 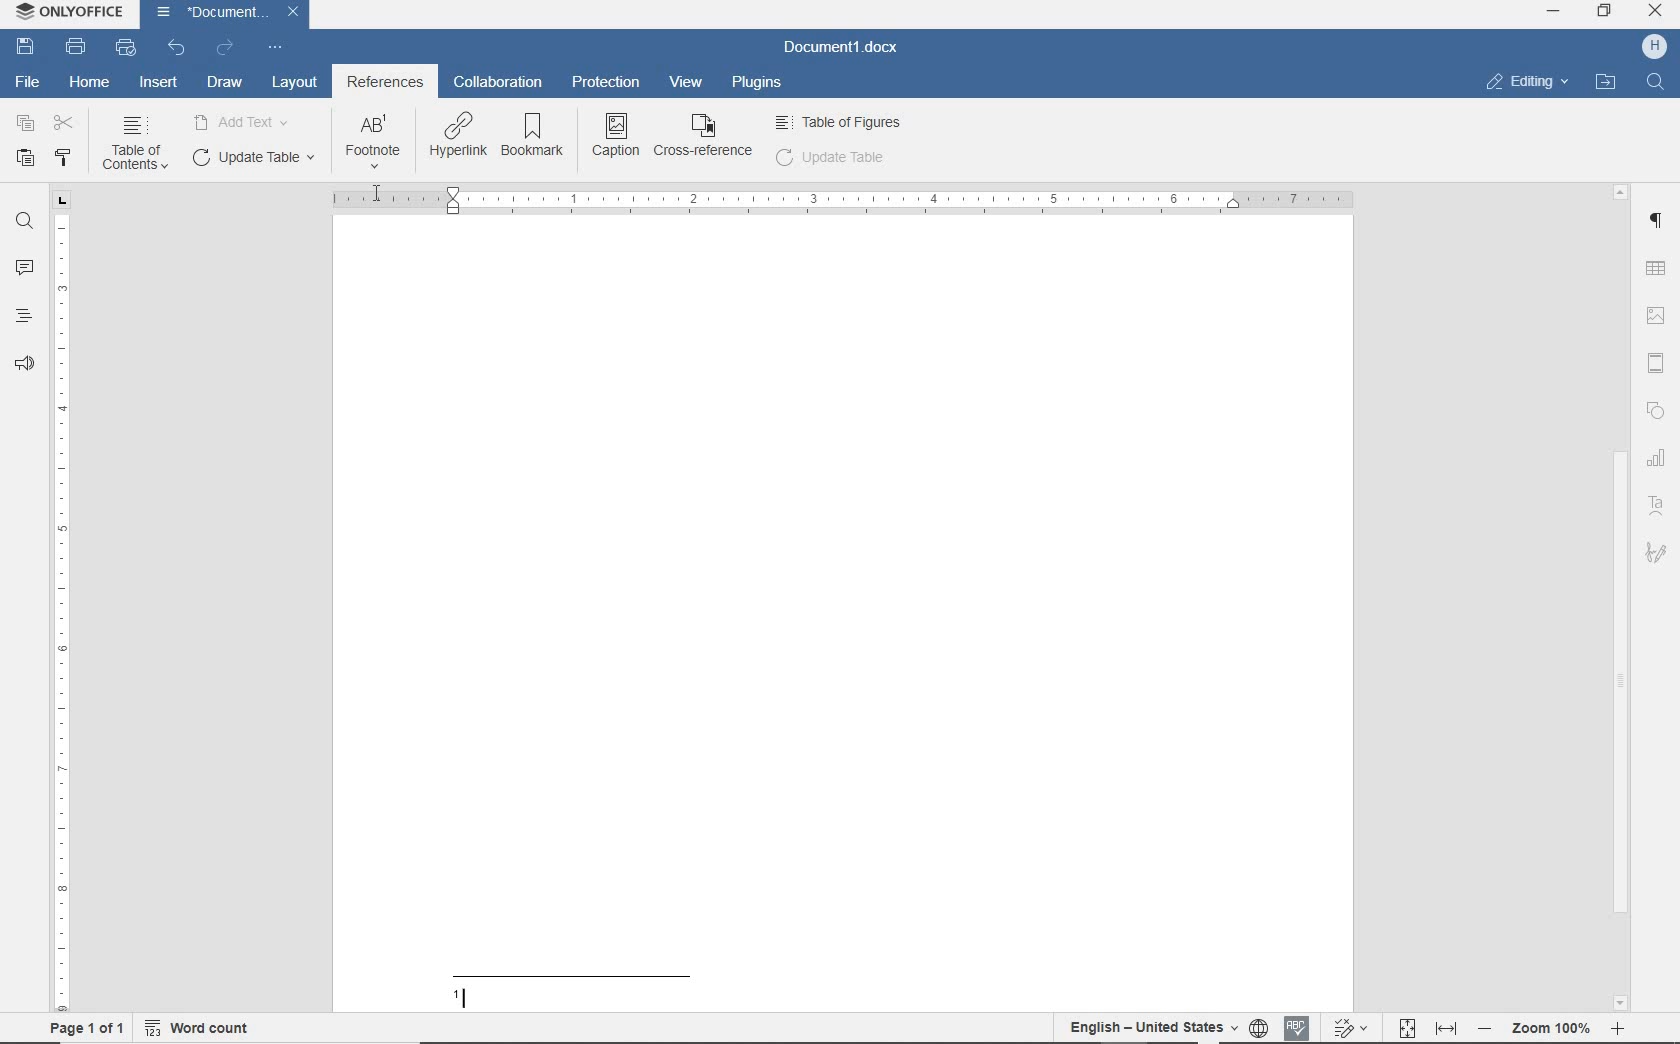 What do you see at coordinates (1656, 84) in the screenshot?
I see `find` at bounding box center [1656, 84].